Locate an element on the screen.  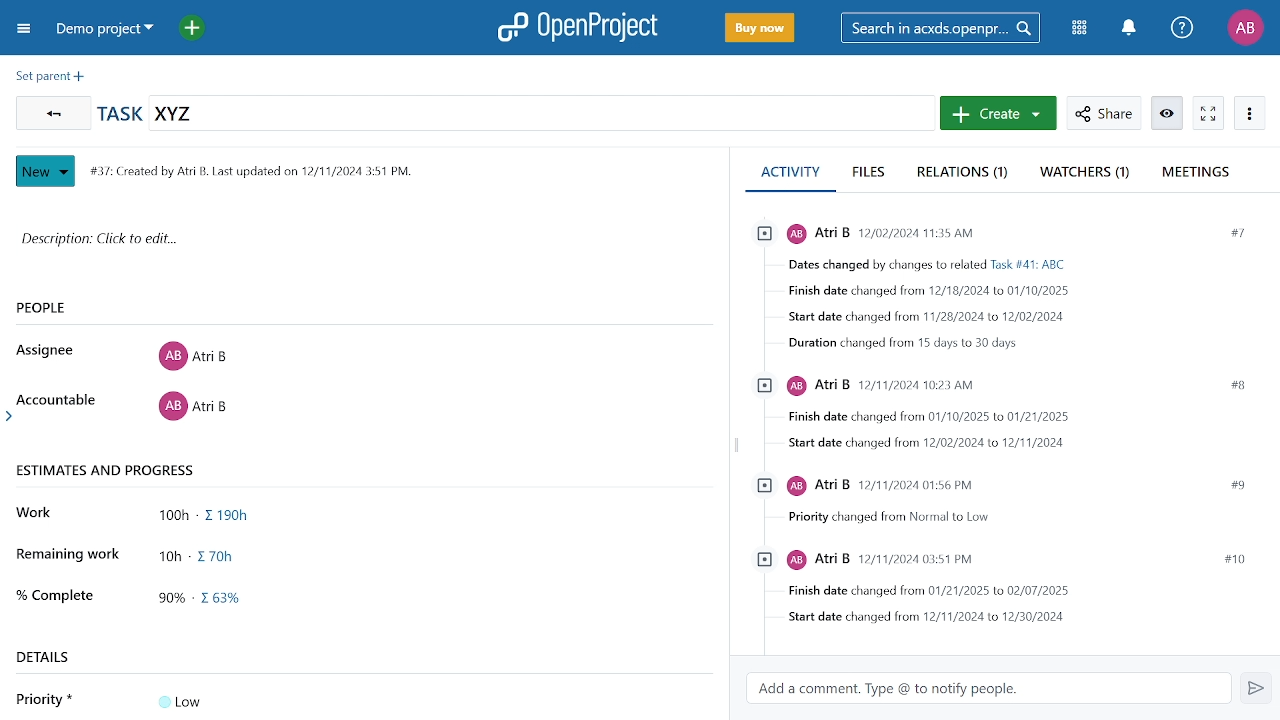
Watchers is located at coordinates (1083, 175).